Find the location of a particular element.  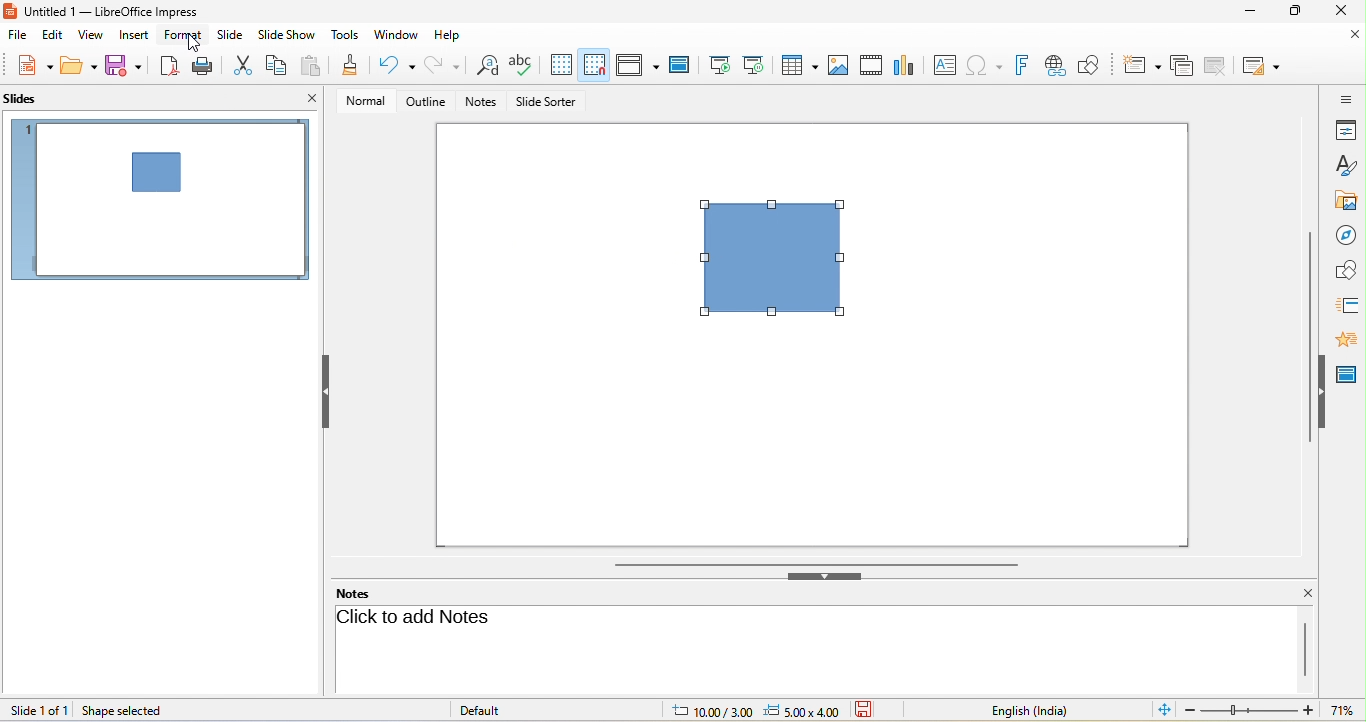

slide sorter is located at coordinates (549, 102).